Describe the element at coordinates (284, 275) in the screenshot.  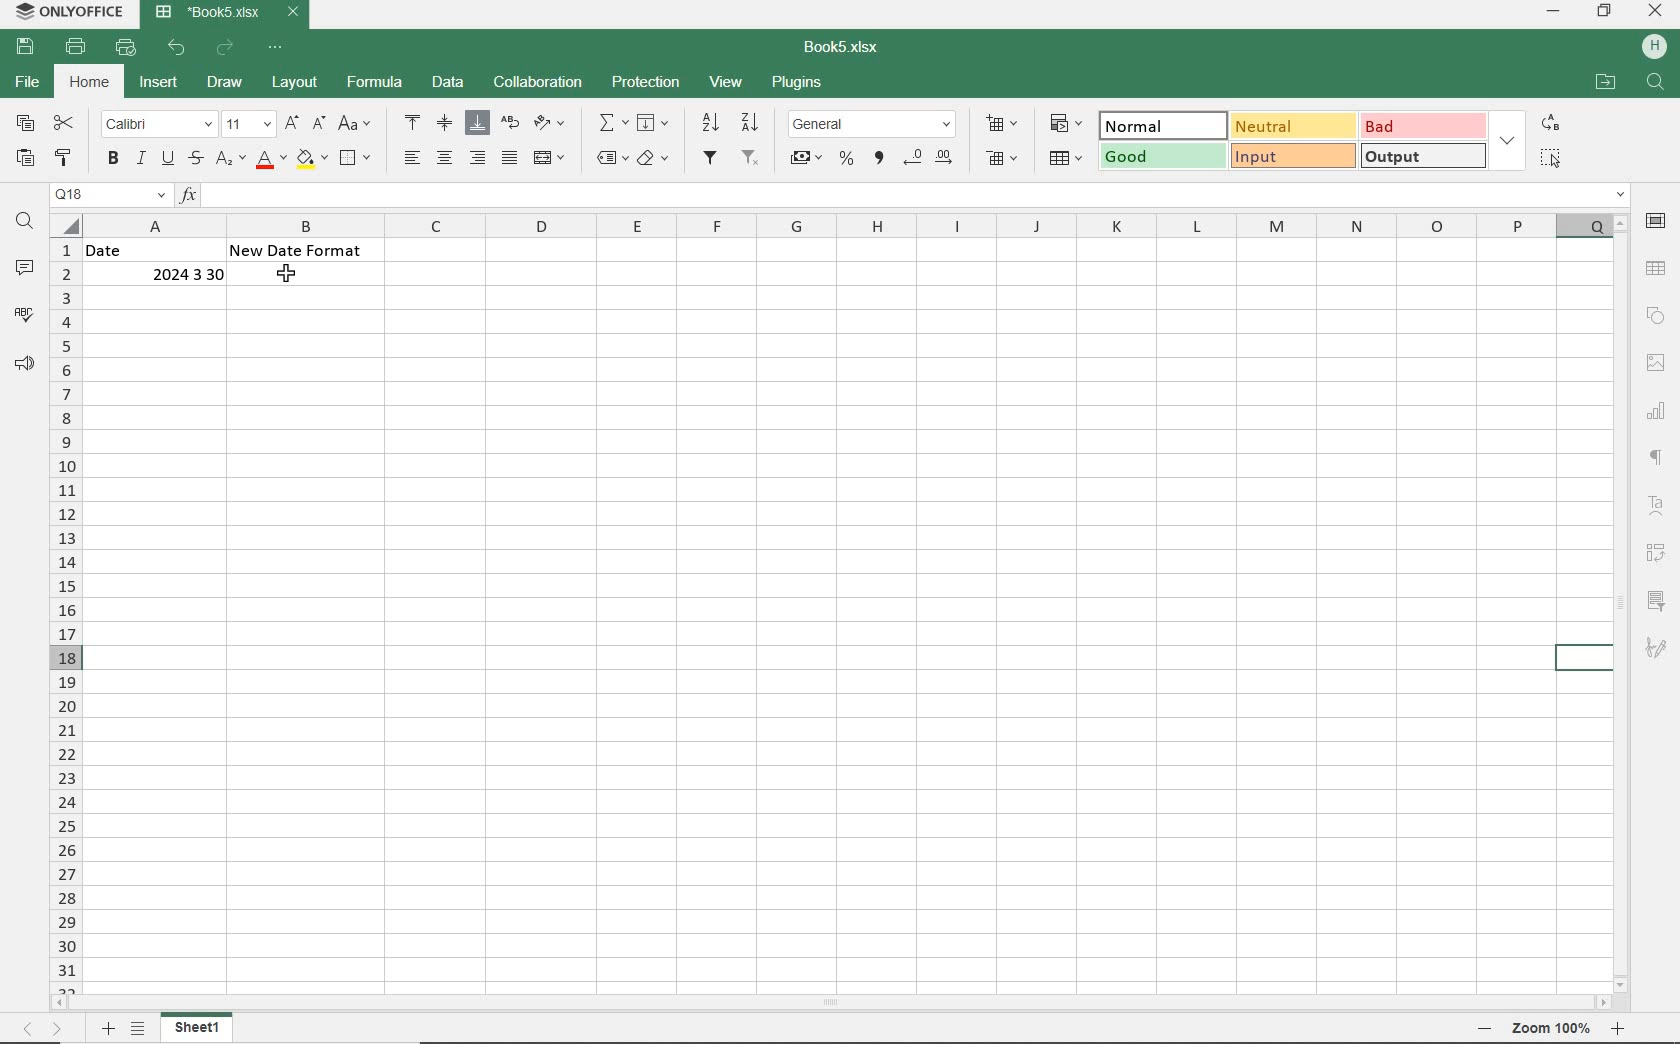
I see `cursor` at that location.